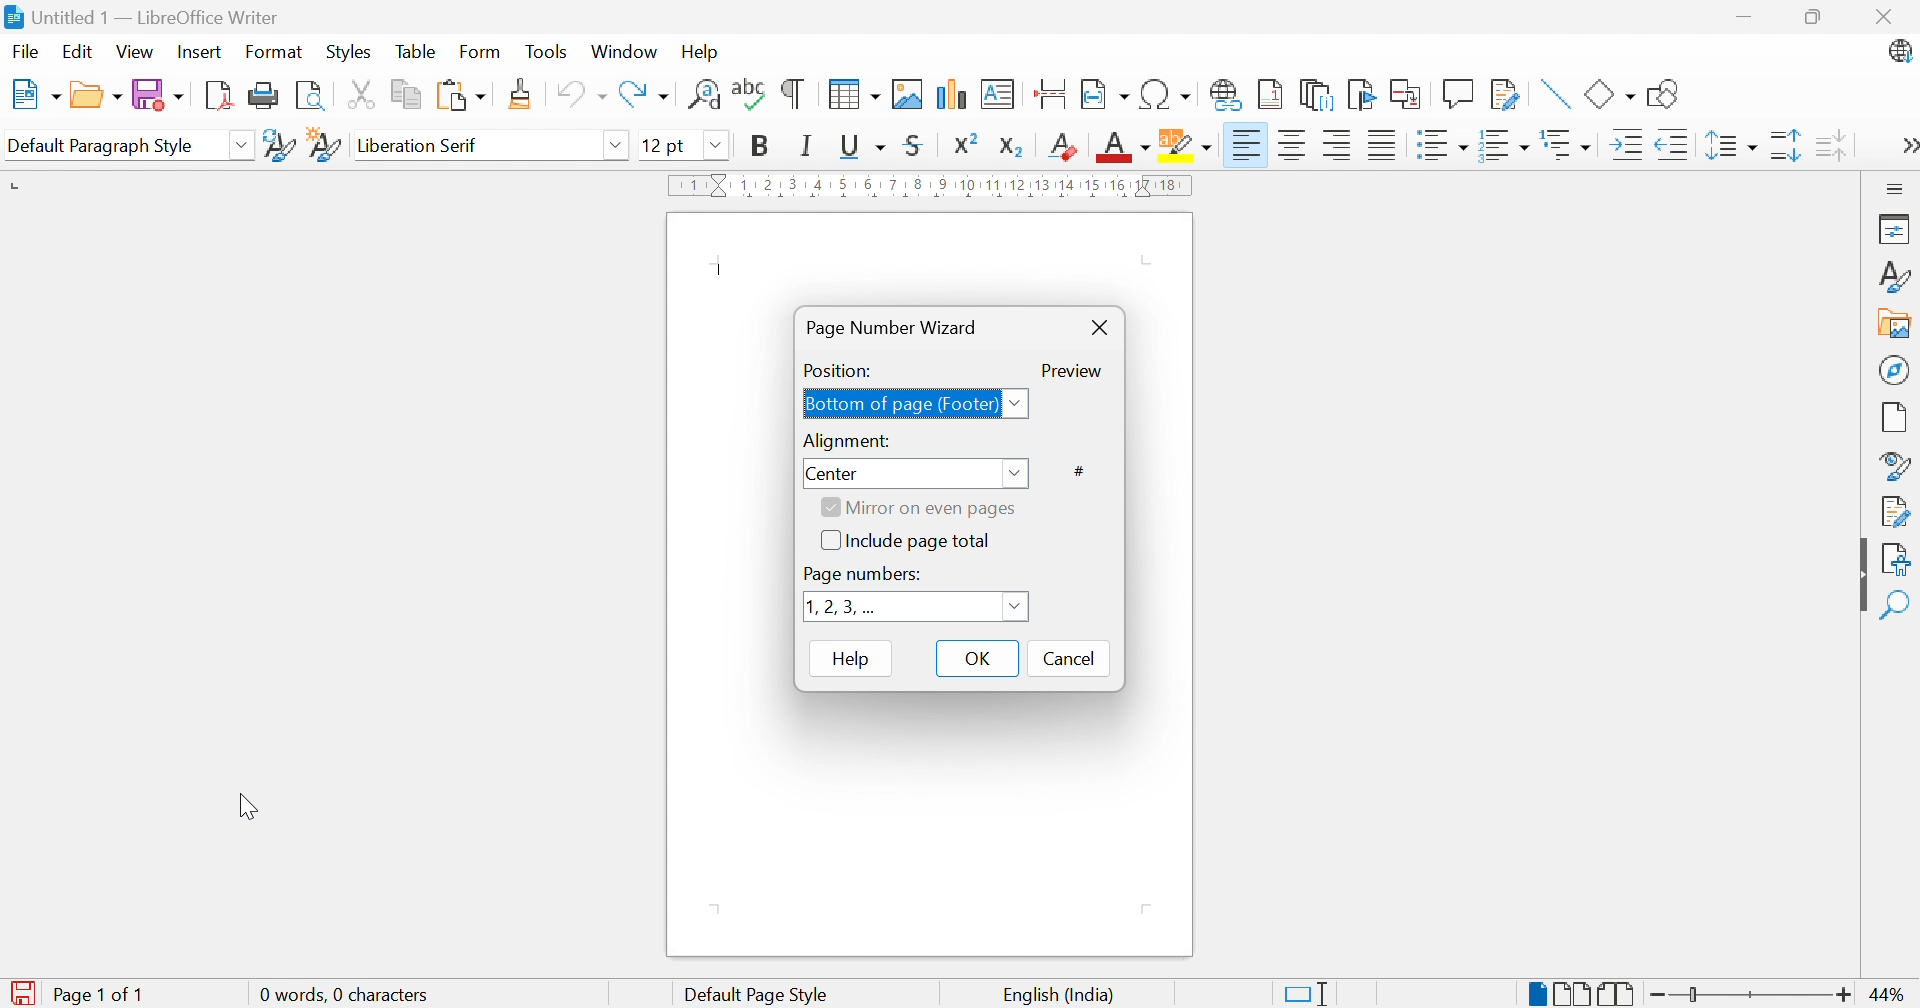  Describe the element at coordinates (1317, 96) in the screenshot. I see `Insert endnote` at that location.